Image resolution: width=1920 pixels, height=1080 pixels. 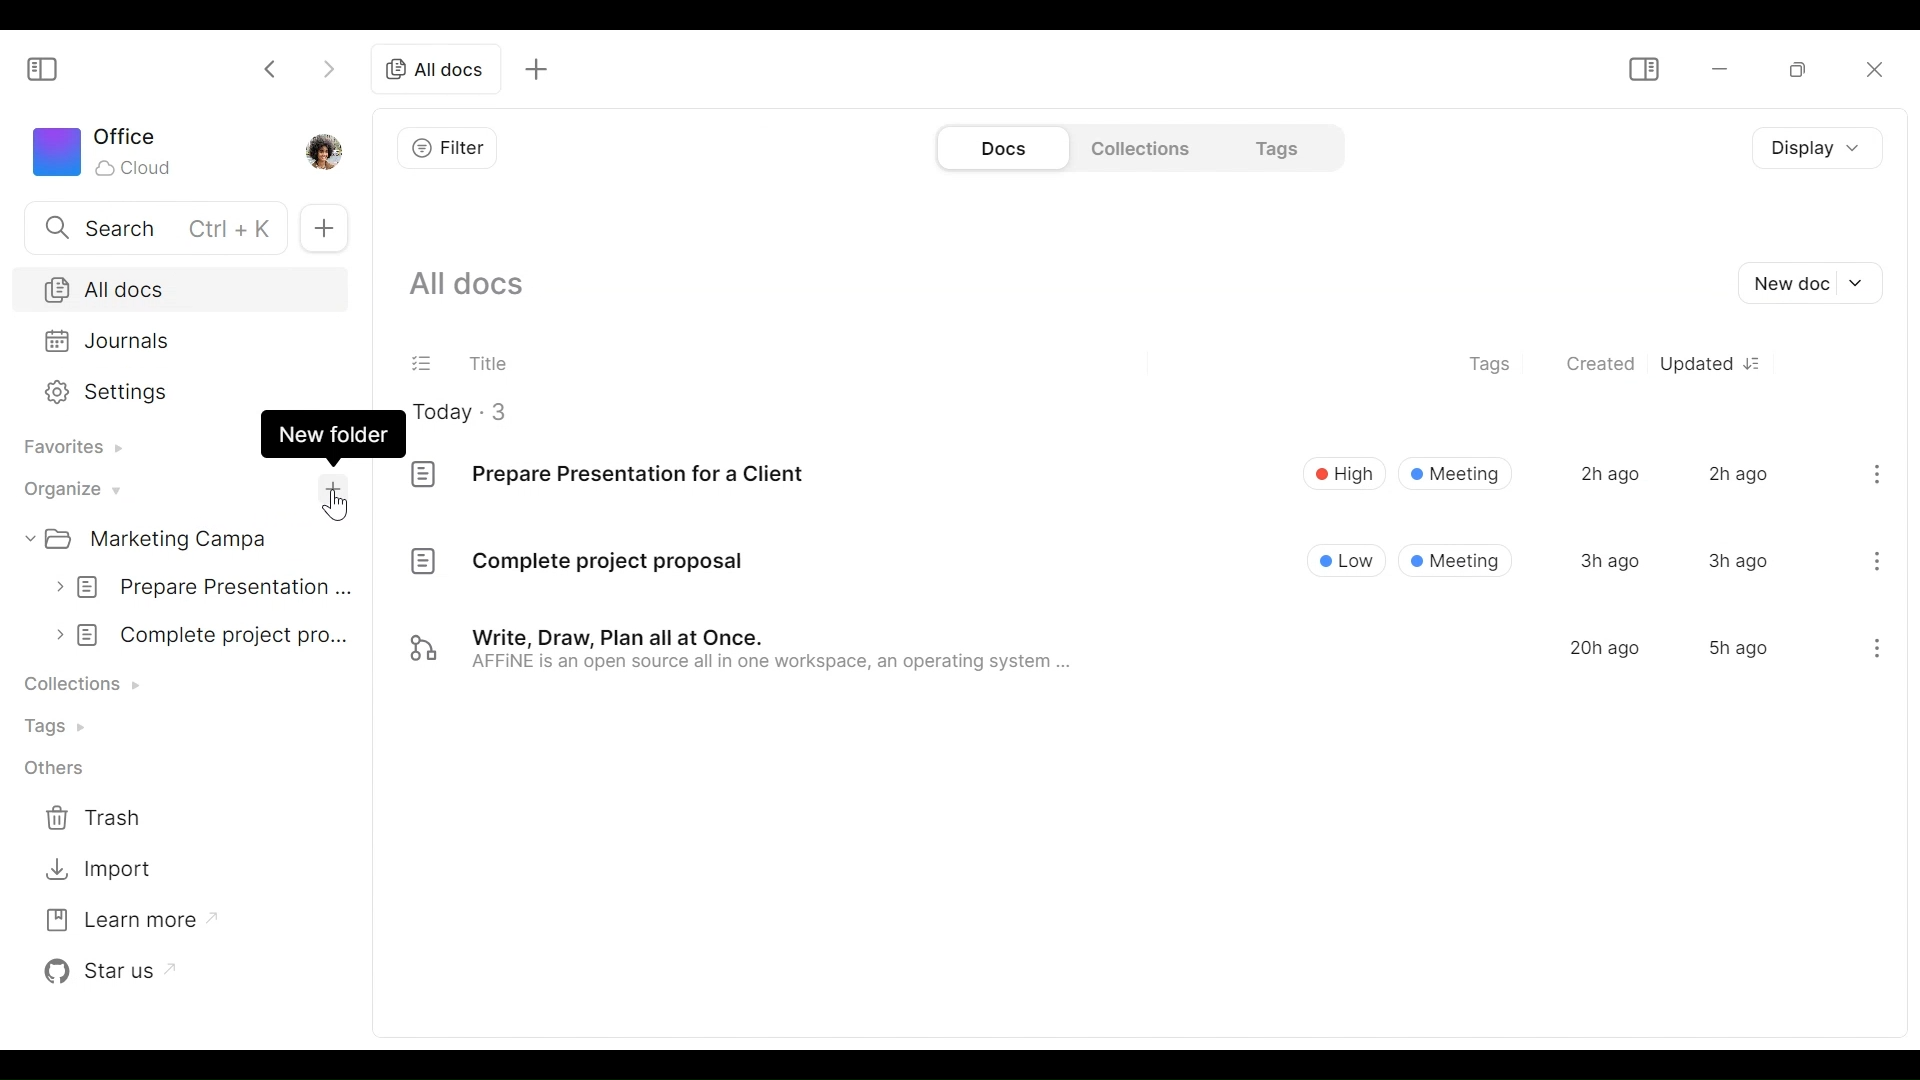 What do you see at coordinates (576, 565) in the screenshot?
I see `[E] Complete project proposal` at bounding box center [576, 565].